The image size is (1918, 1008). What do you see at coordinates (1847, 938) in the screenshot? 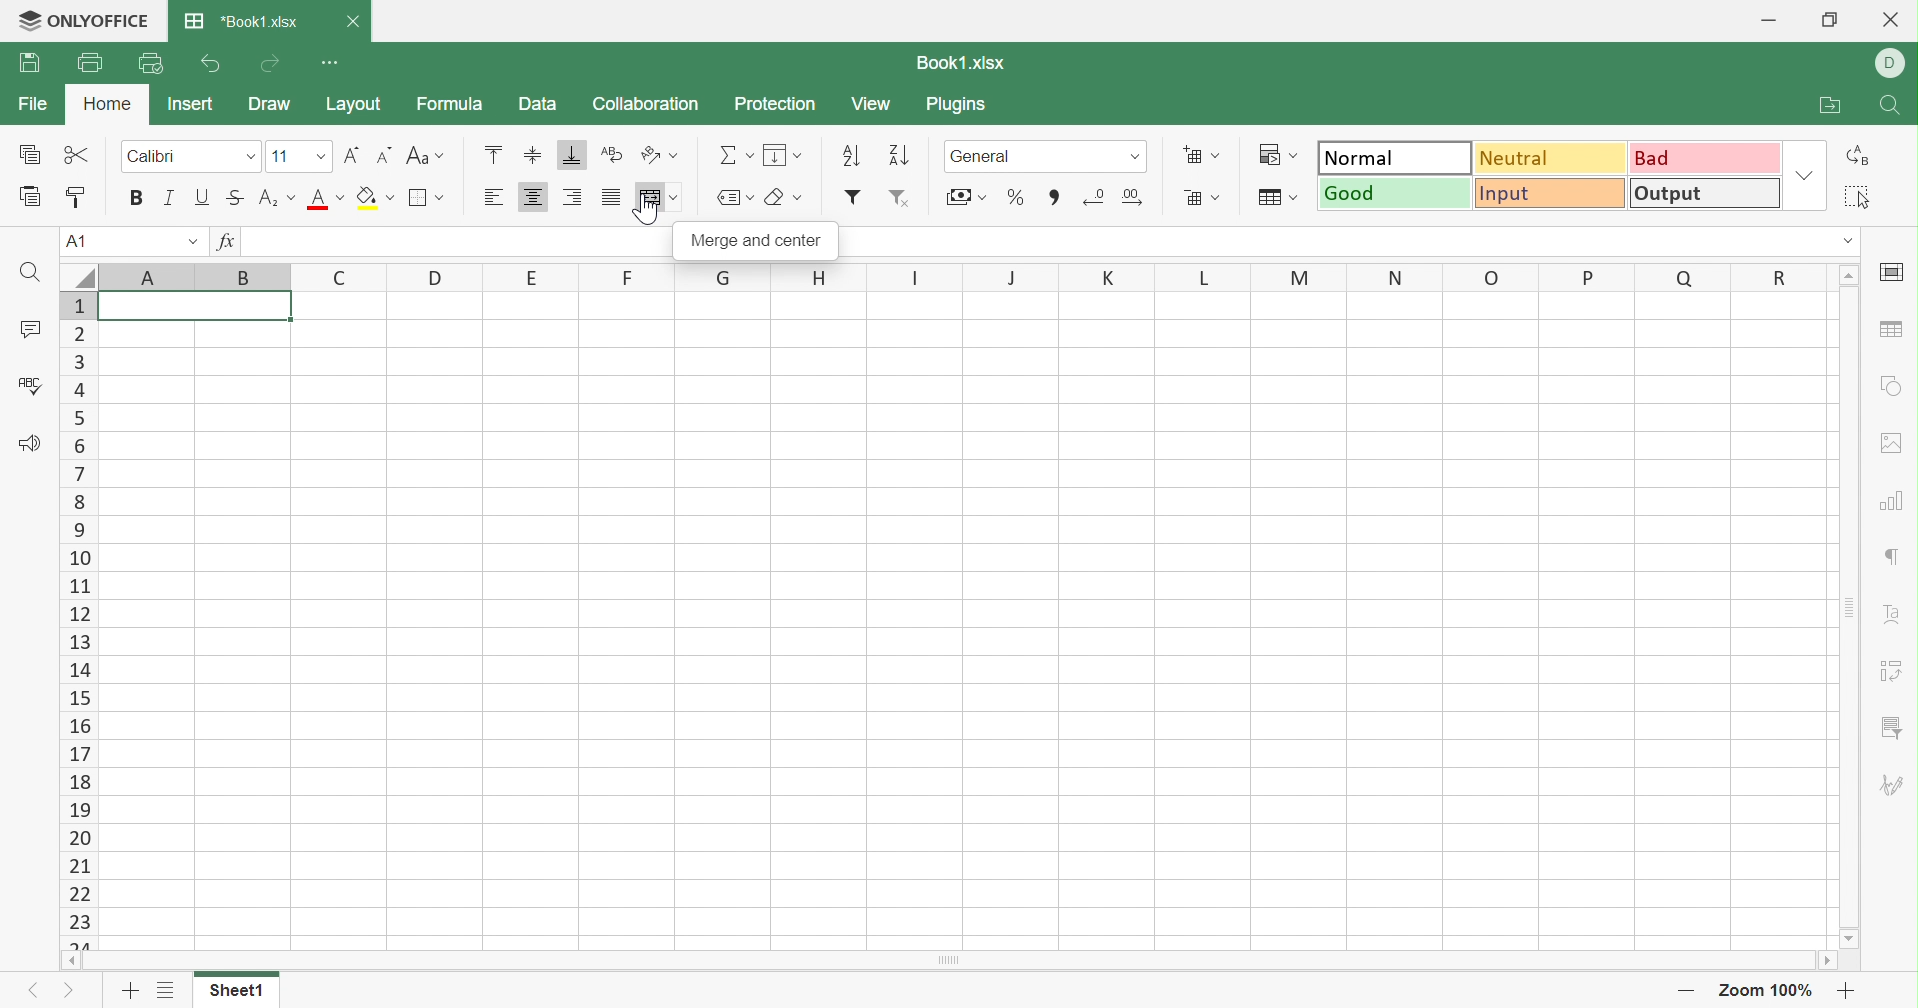
I see `Scroll Down` at bounding box center [1847, 938].